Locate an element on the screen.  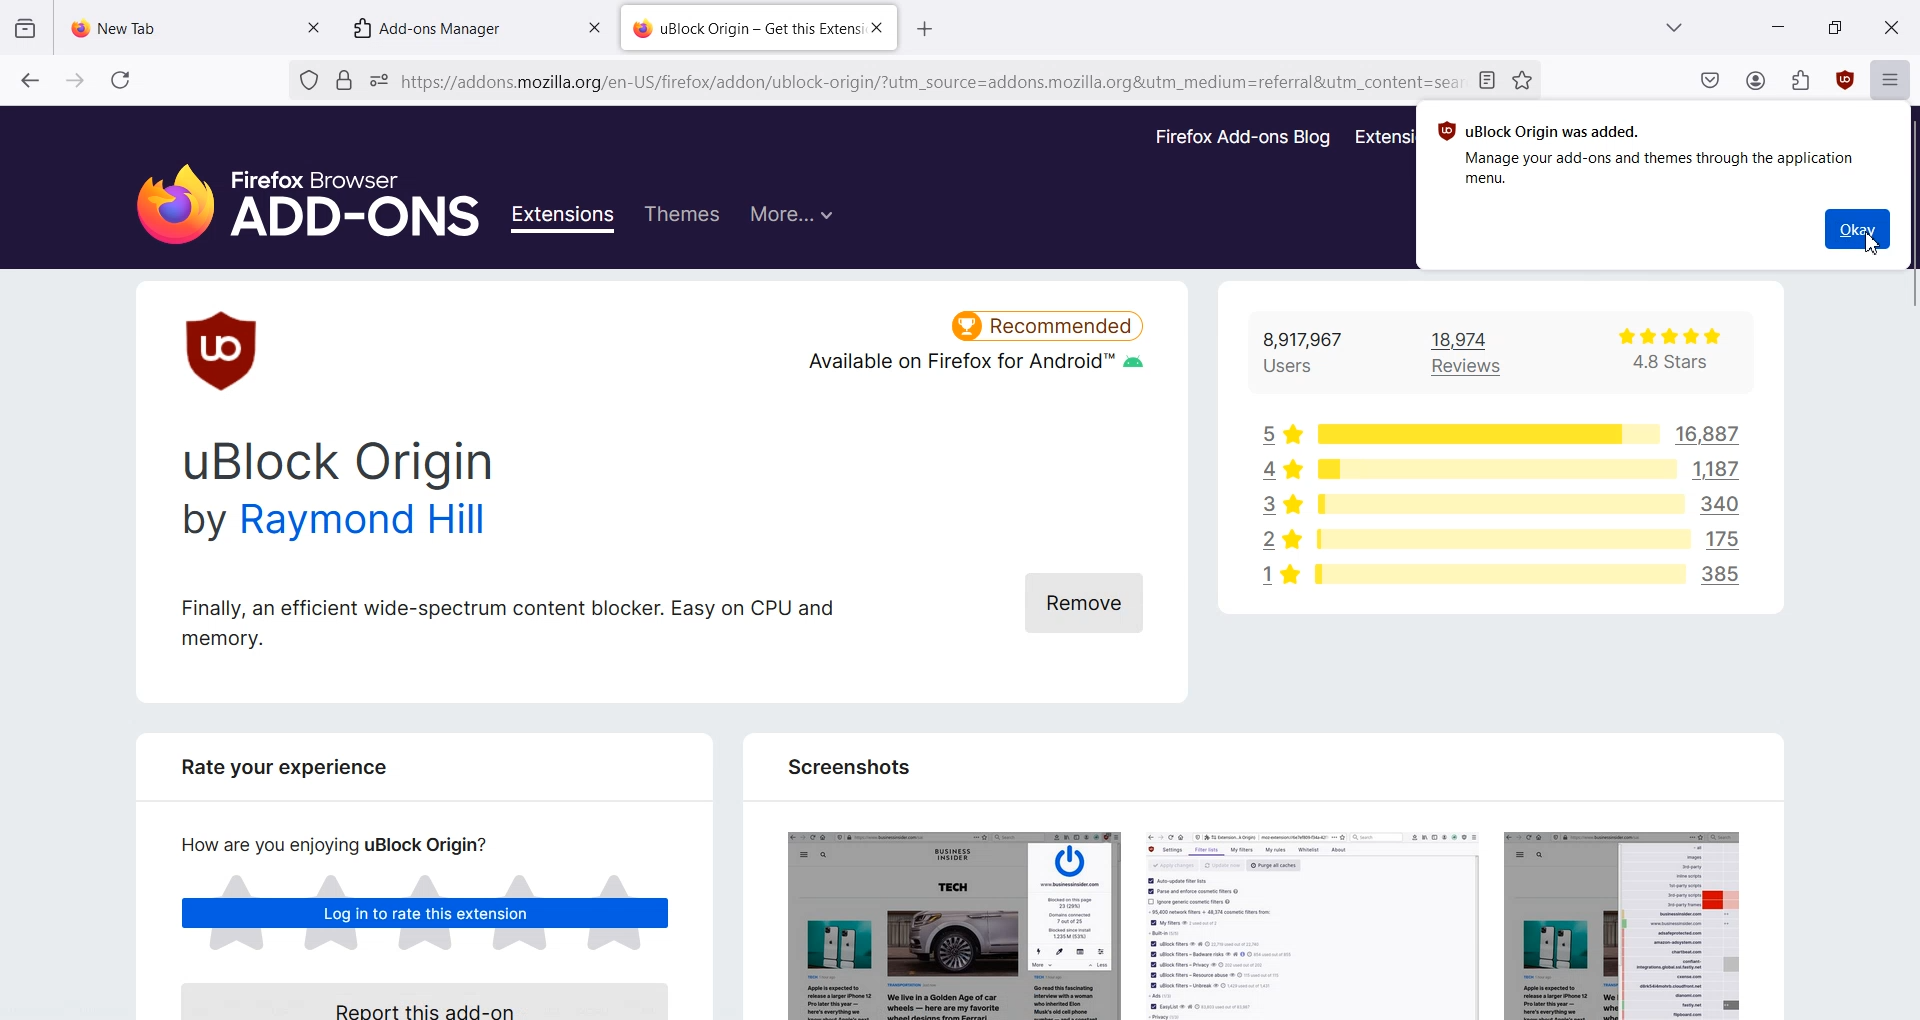
Themes is located at coordinates (681, 215).